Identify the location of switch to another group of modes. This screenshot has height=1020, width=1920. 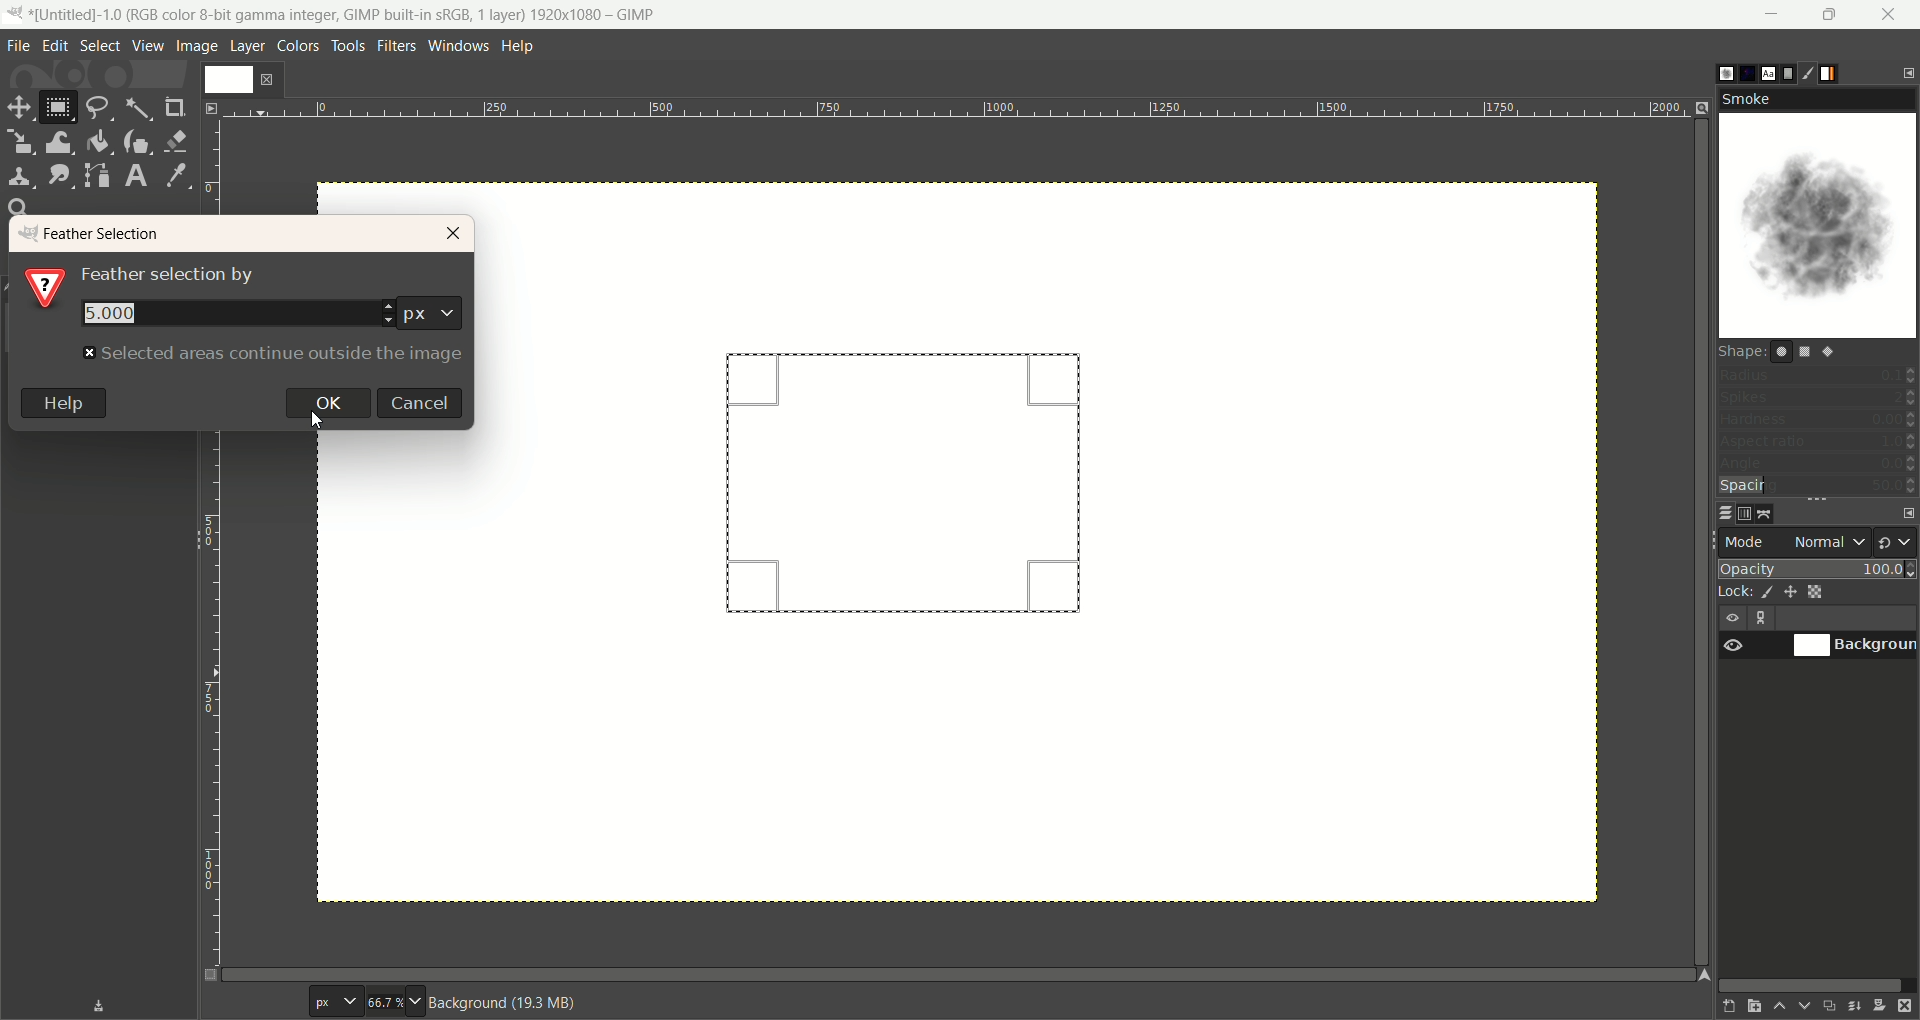
(1895, 541).